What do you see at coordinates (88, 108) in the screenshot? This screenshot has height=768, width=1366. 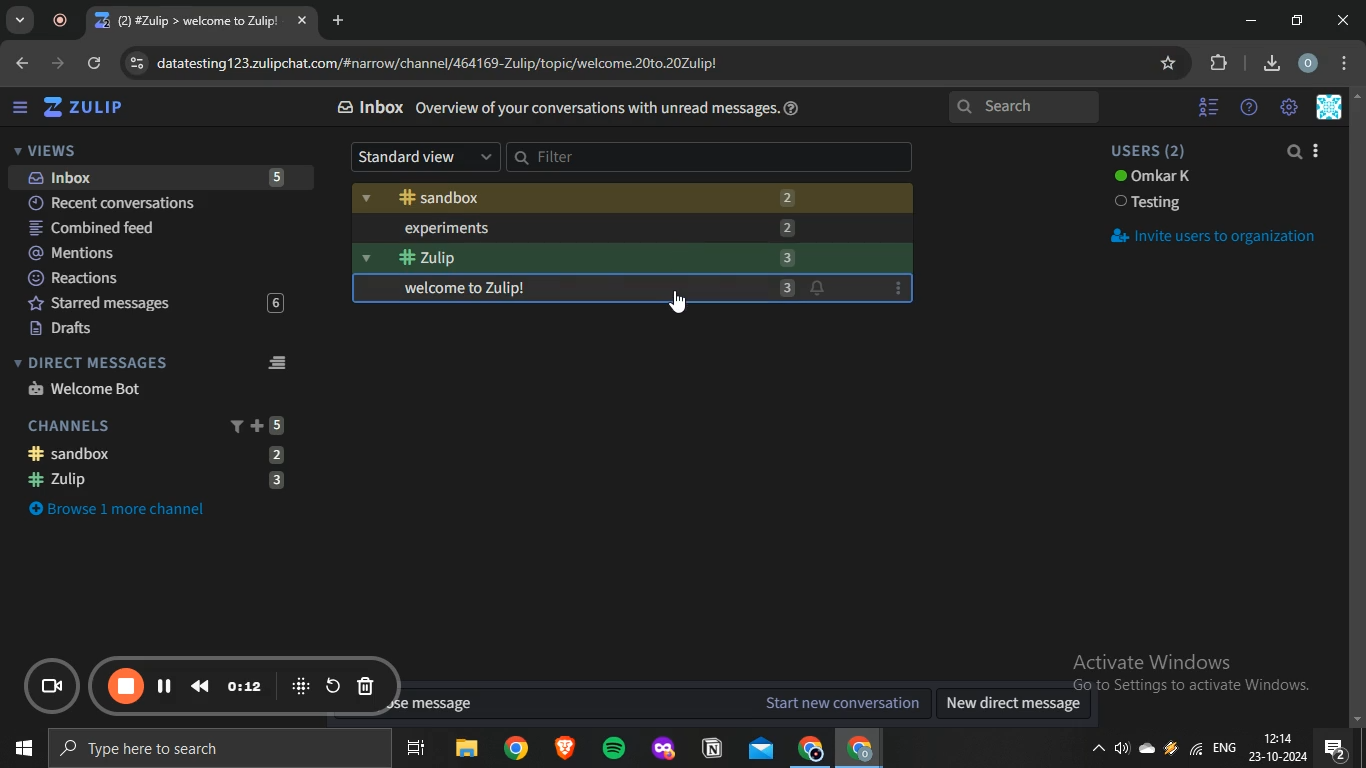 I see `zulip` at bounding box center [88, 108].